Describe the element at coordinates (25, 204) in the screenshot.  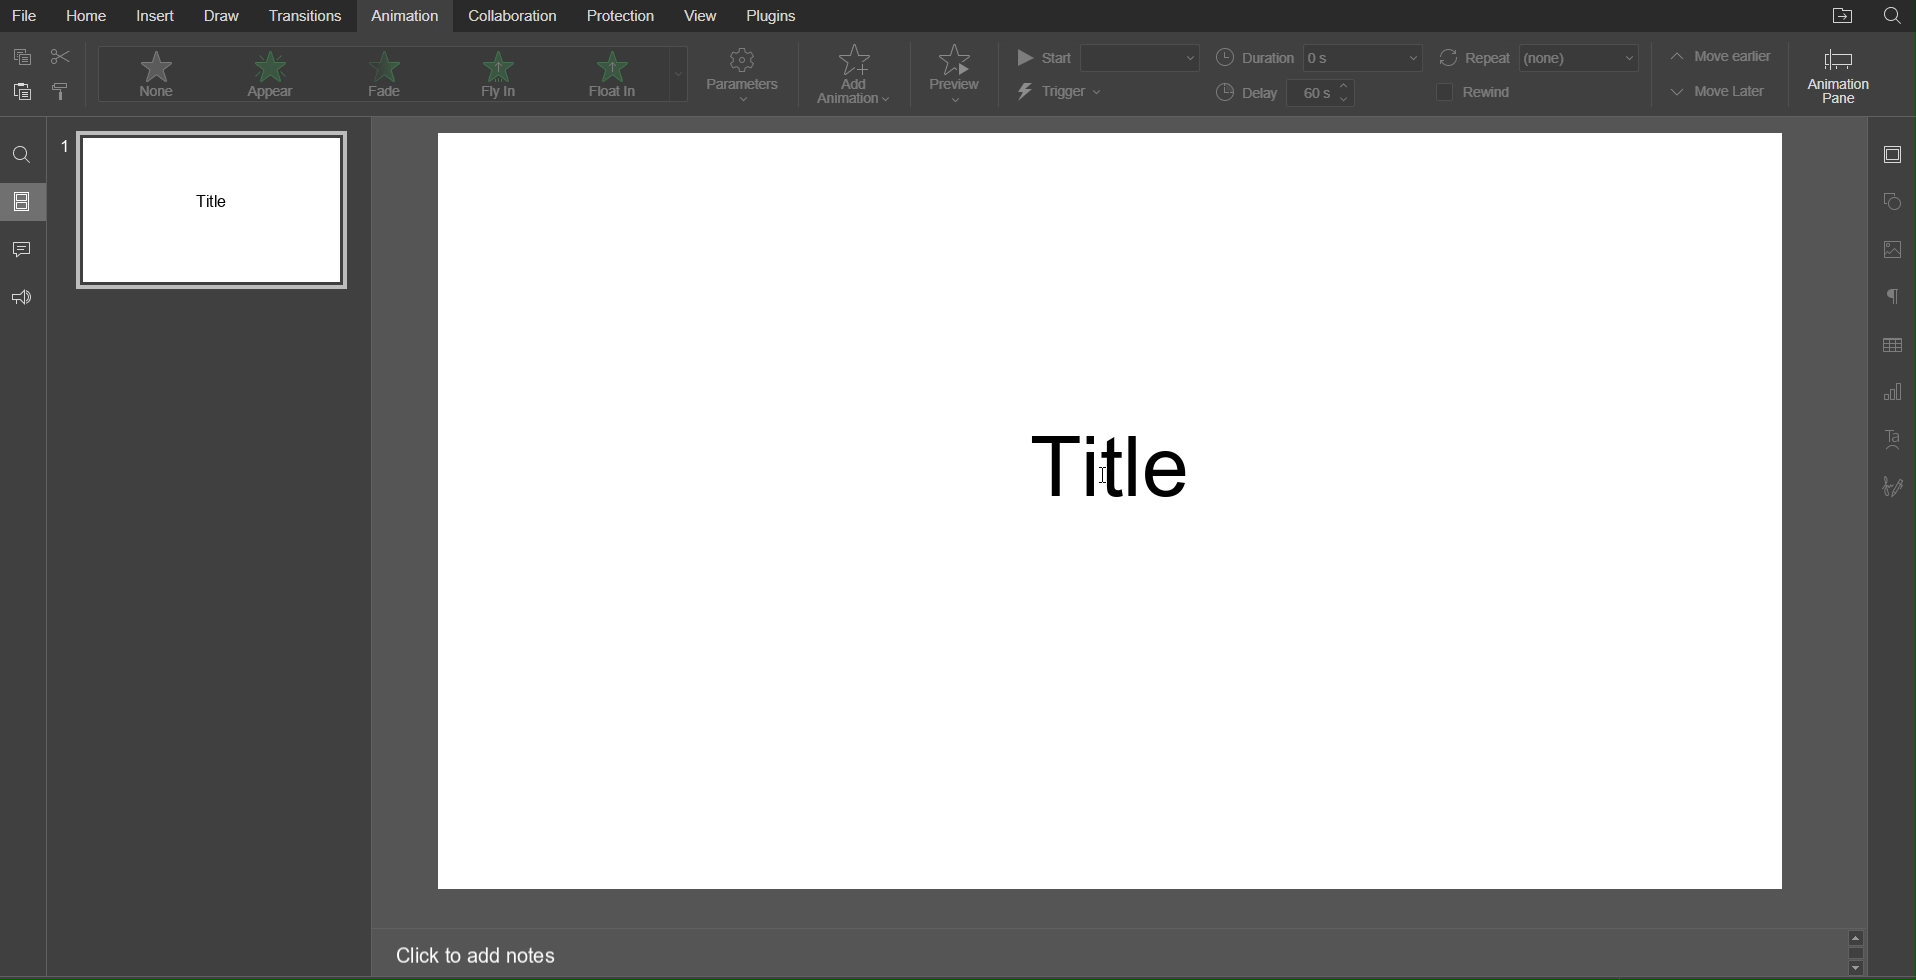
I see `Slides` at that location.